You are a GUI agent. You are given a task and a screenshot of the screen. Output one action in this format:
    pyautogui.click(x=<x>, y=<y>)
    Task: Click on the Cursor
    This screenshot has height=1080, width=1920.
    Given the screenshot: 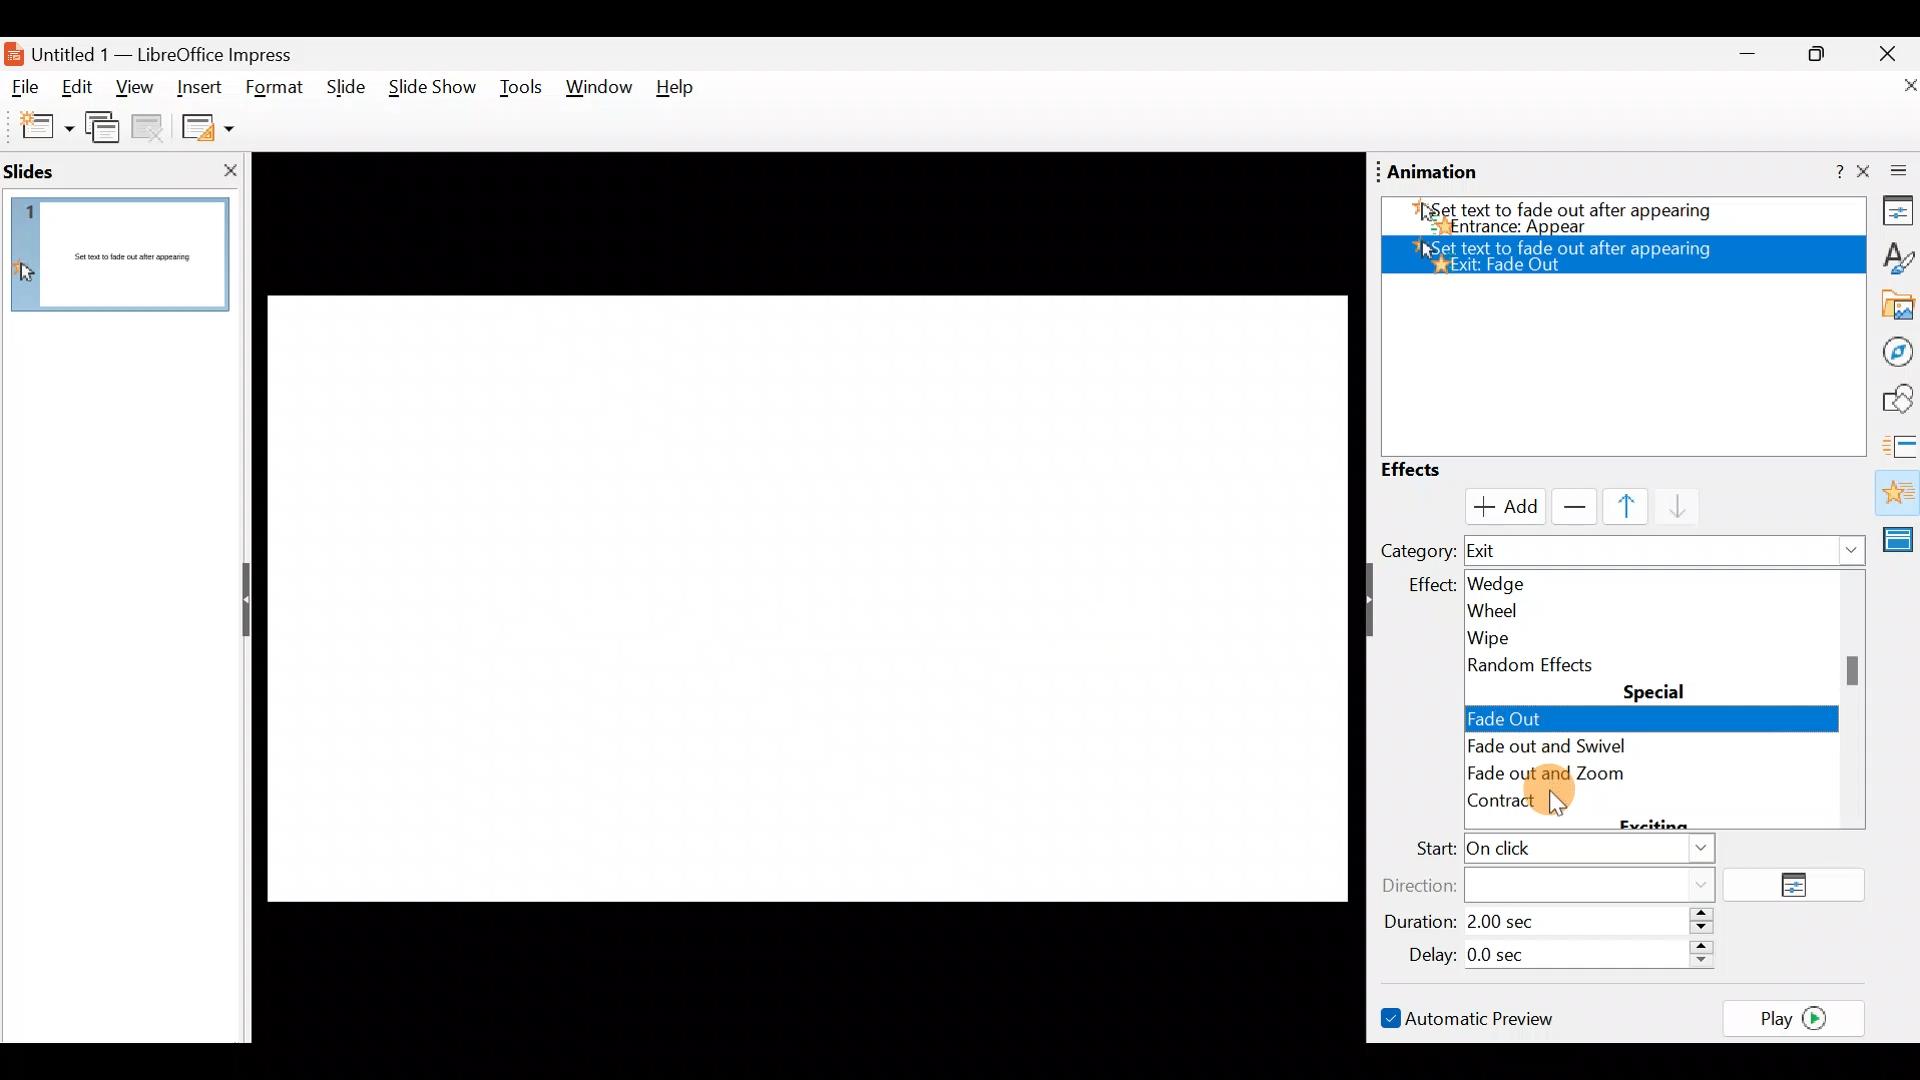 What is the action you would take?
    pyautogui.click(x=1500, y=504)
    